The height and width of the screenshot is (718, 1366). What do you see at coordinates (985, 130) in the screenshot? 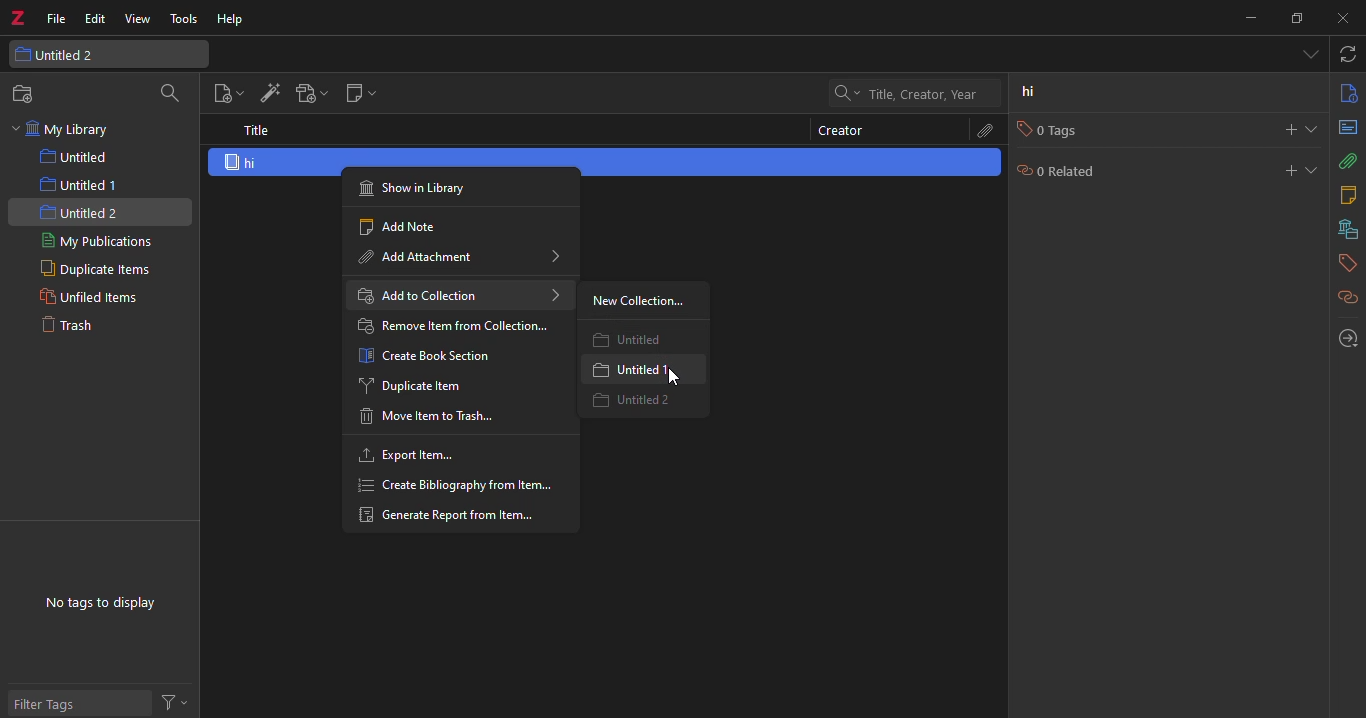
I see `attach` at bounding box center [985, 130].